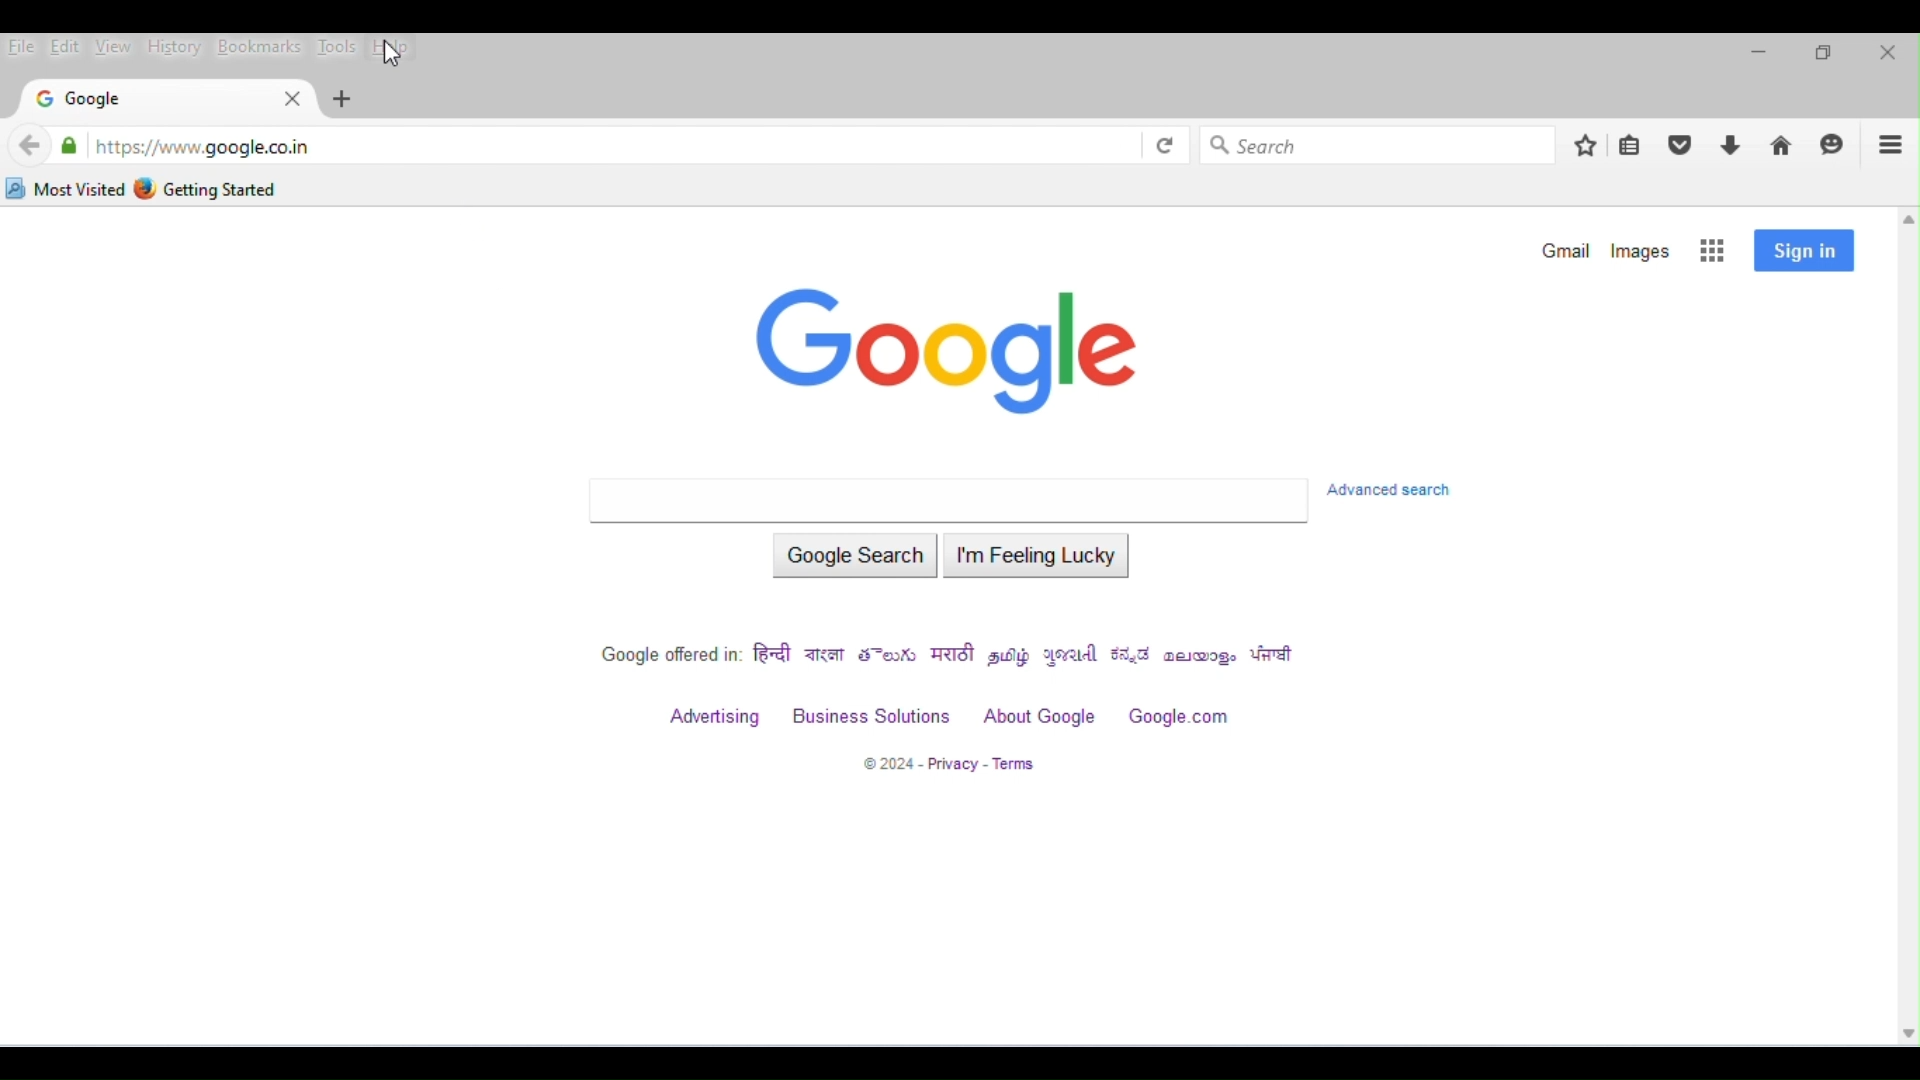 The width and height of the screenshot is (1920, 1080). I want to click on search bar, so click(1382, 143).